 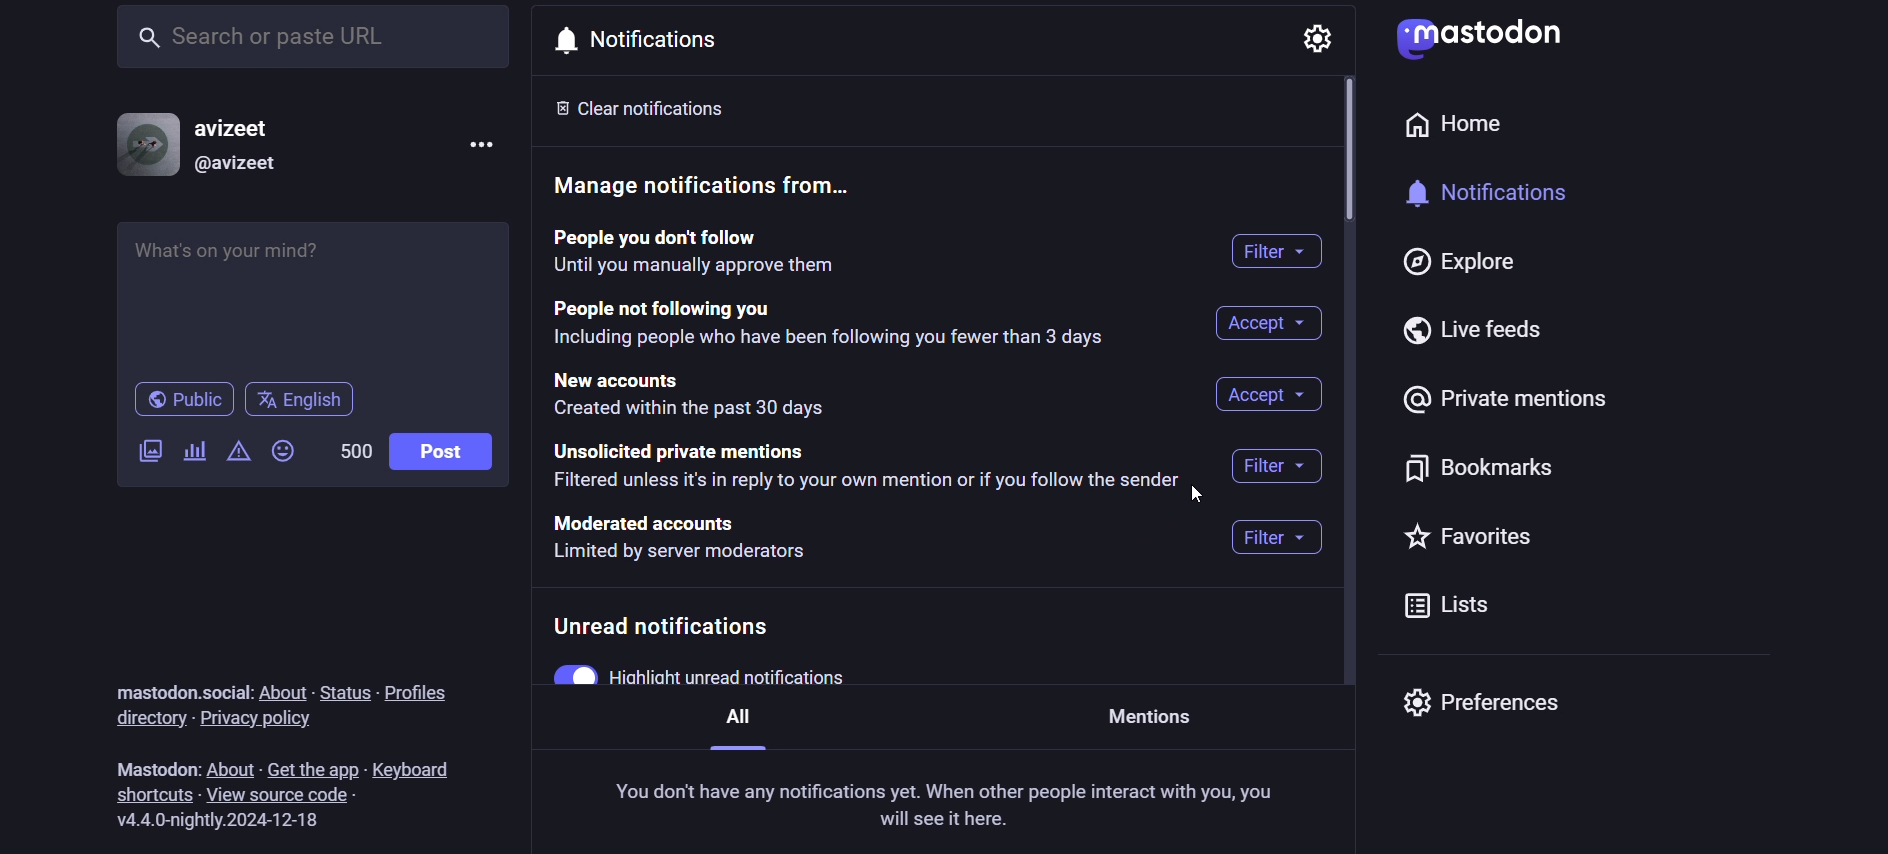 What do you see at coordinates (1345, 147) in the screenshot?
I see `scroll bar` at bounding box center [1345, 147].